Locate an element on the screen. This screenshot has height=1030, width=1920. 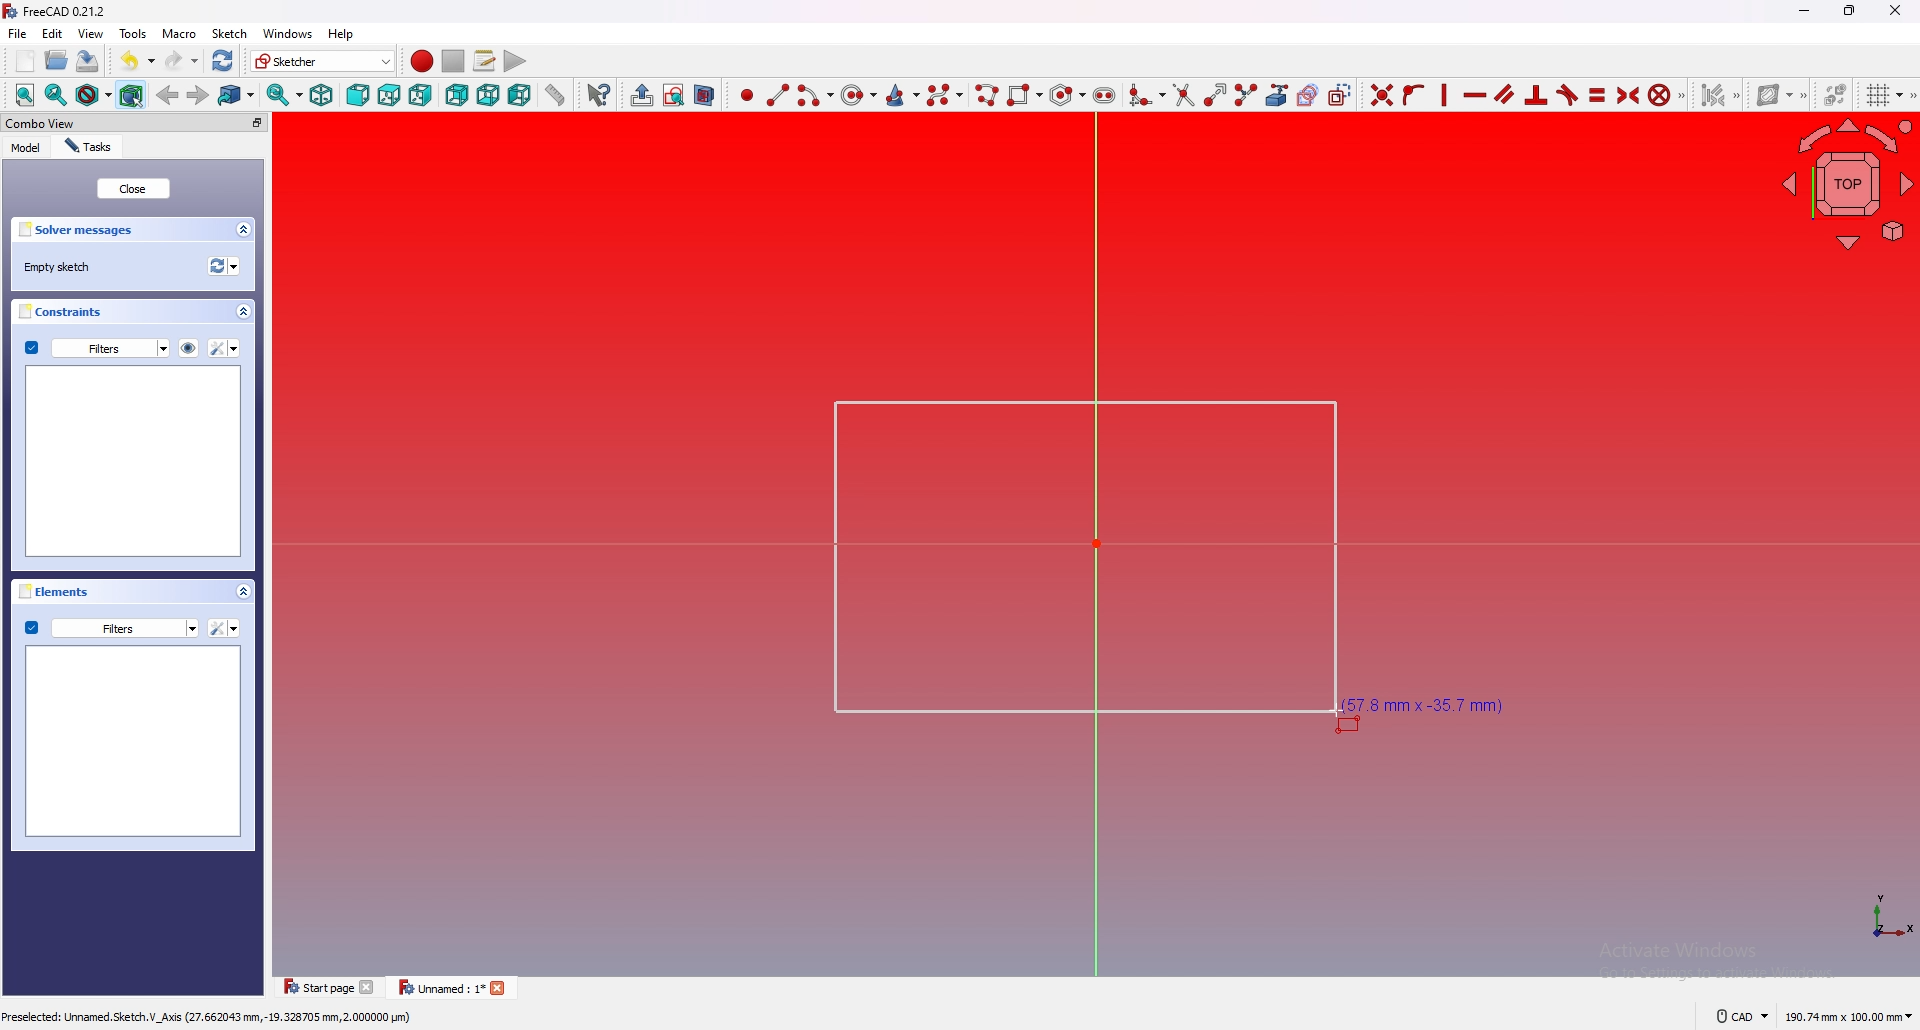
solver messages is located at coordinates (78, 230).